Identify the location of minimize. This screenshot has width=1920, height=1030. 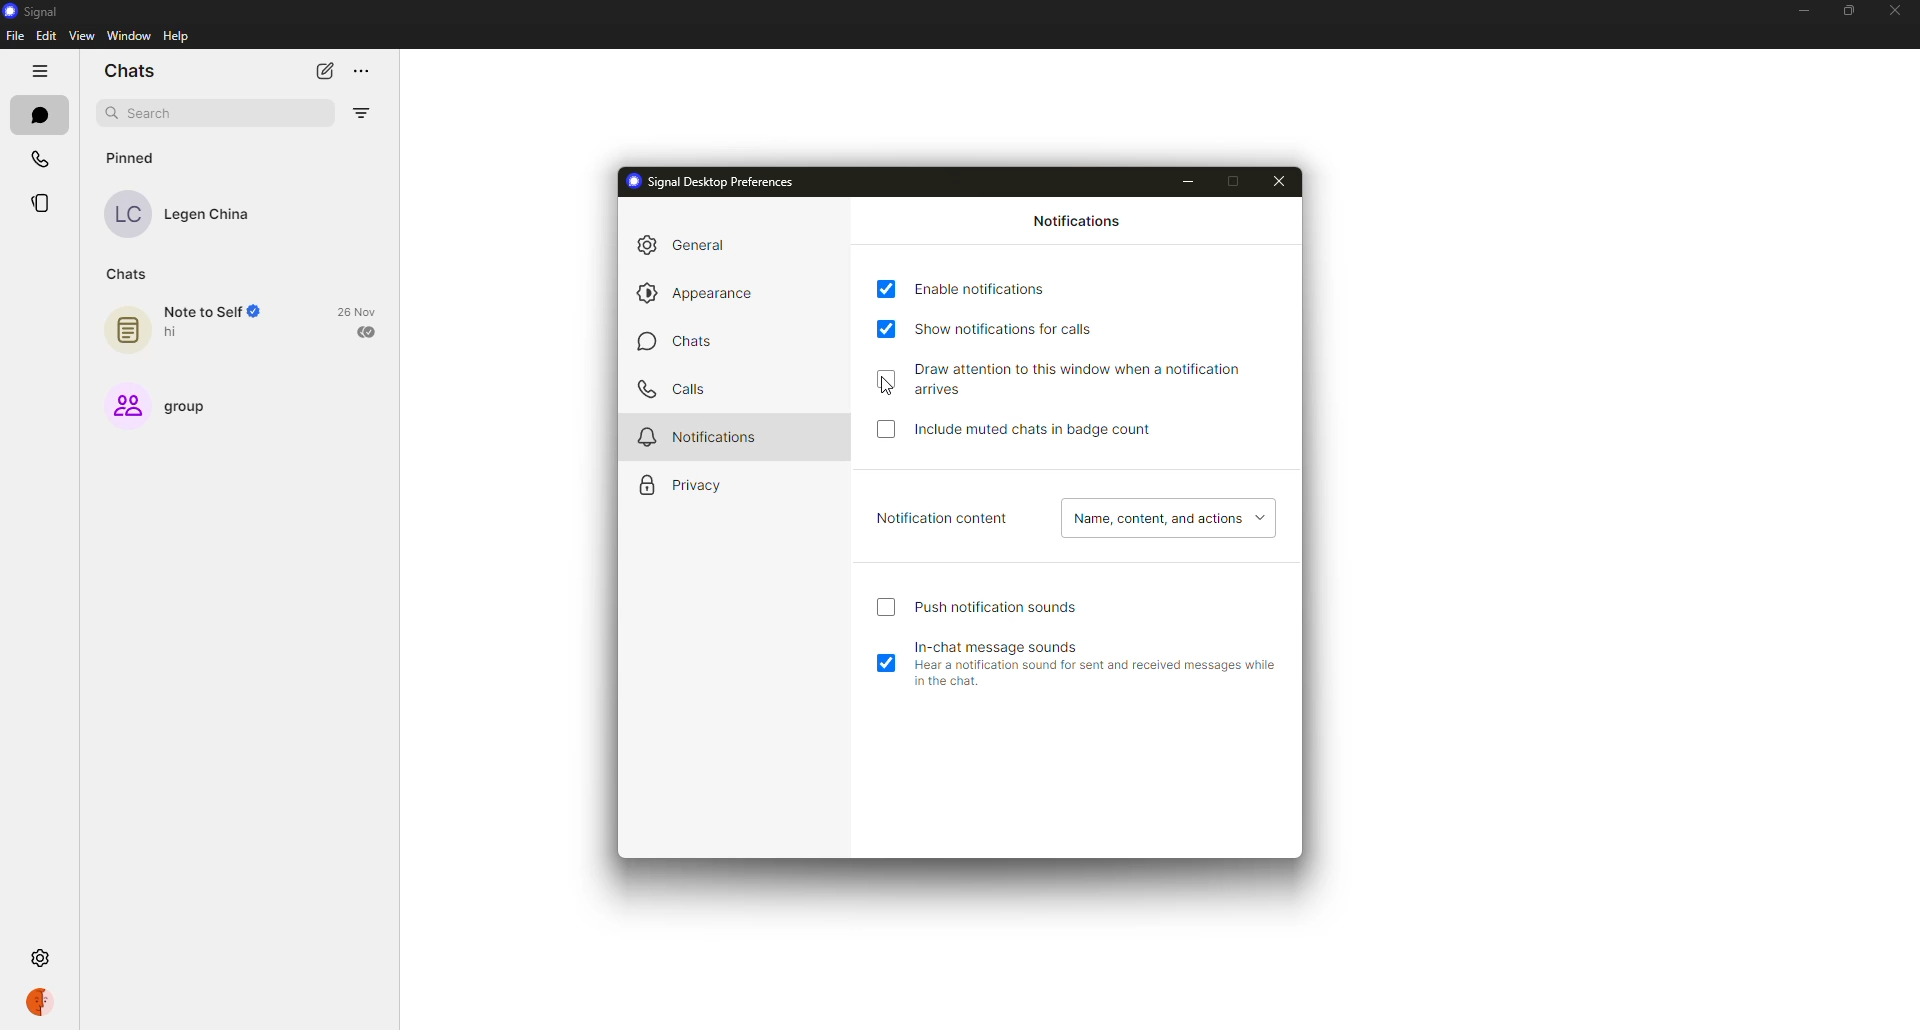
(1801, 9).